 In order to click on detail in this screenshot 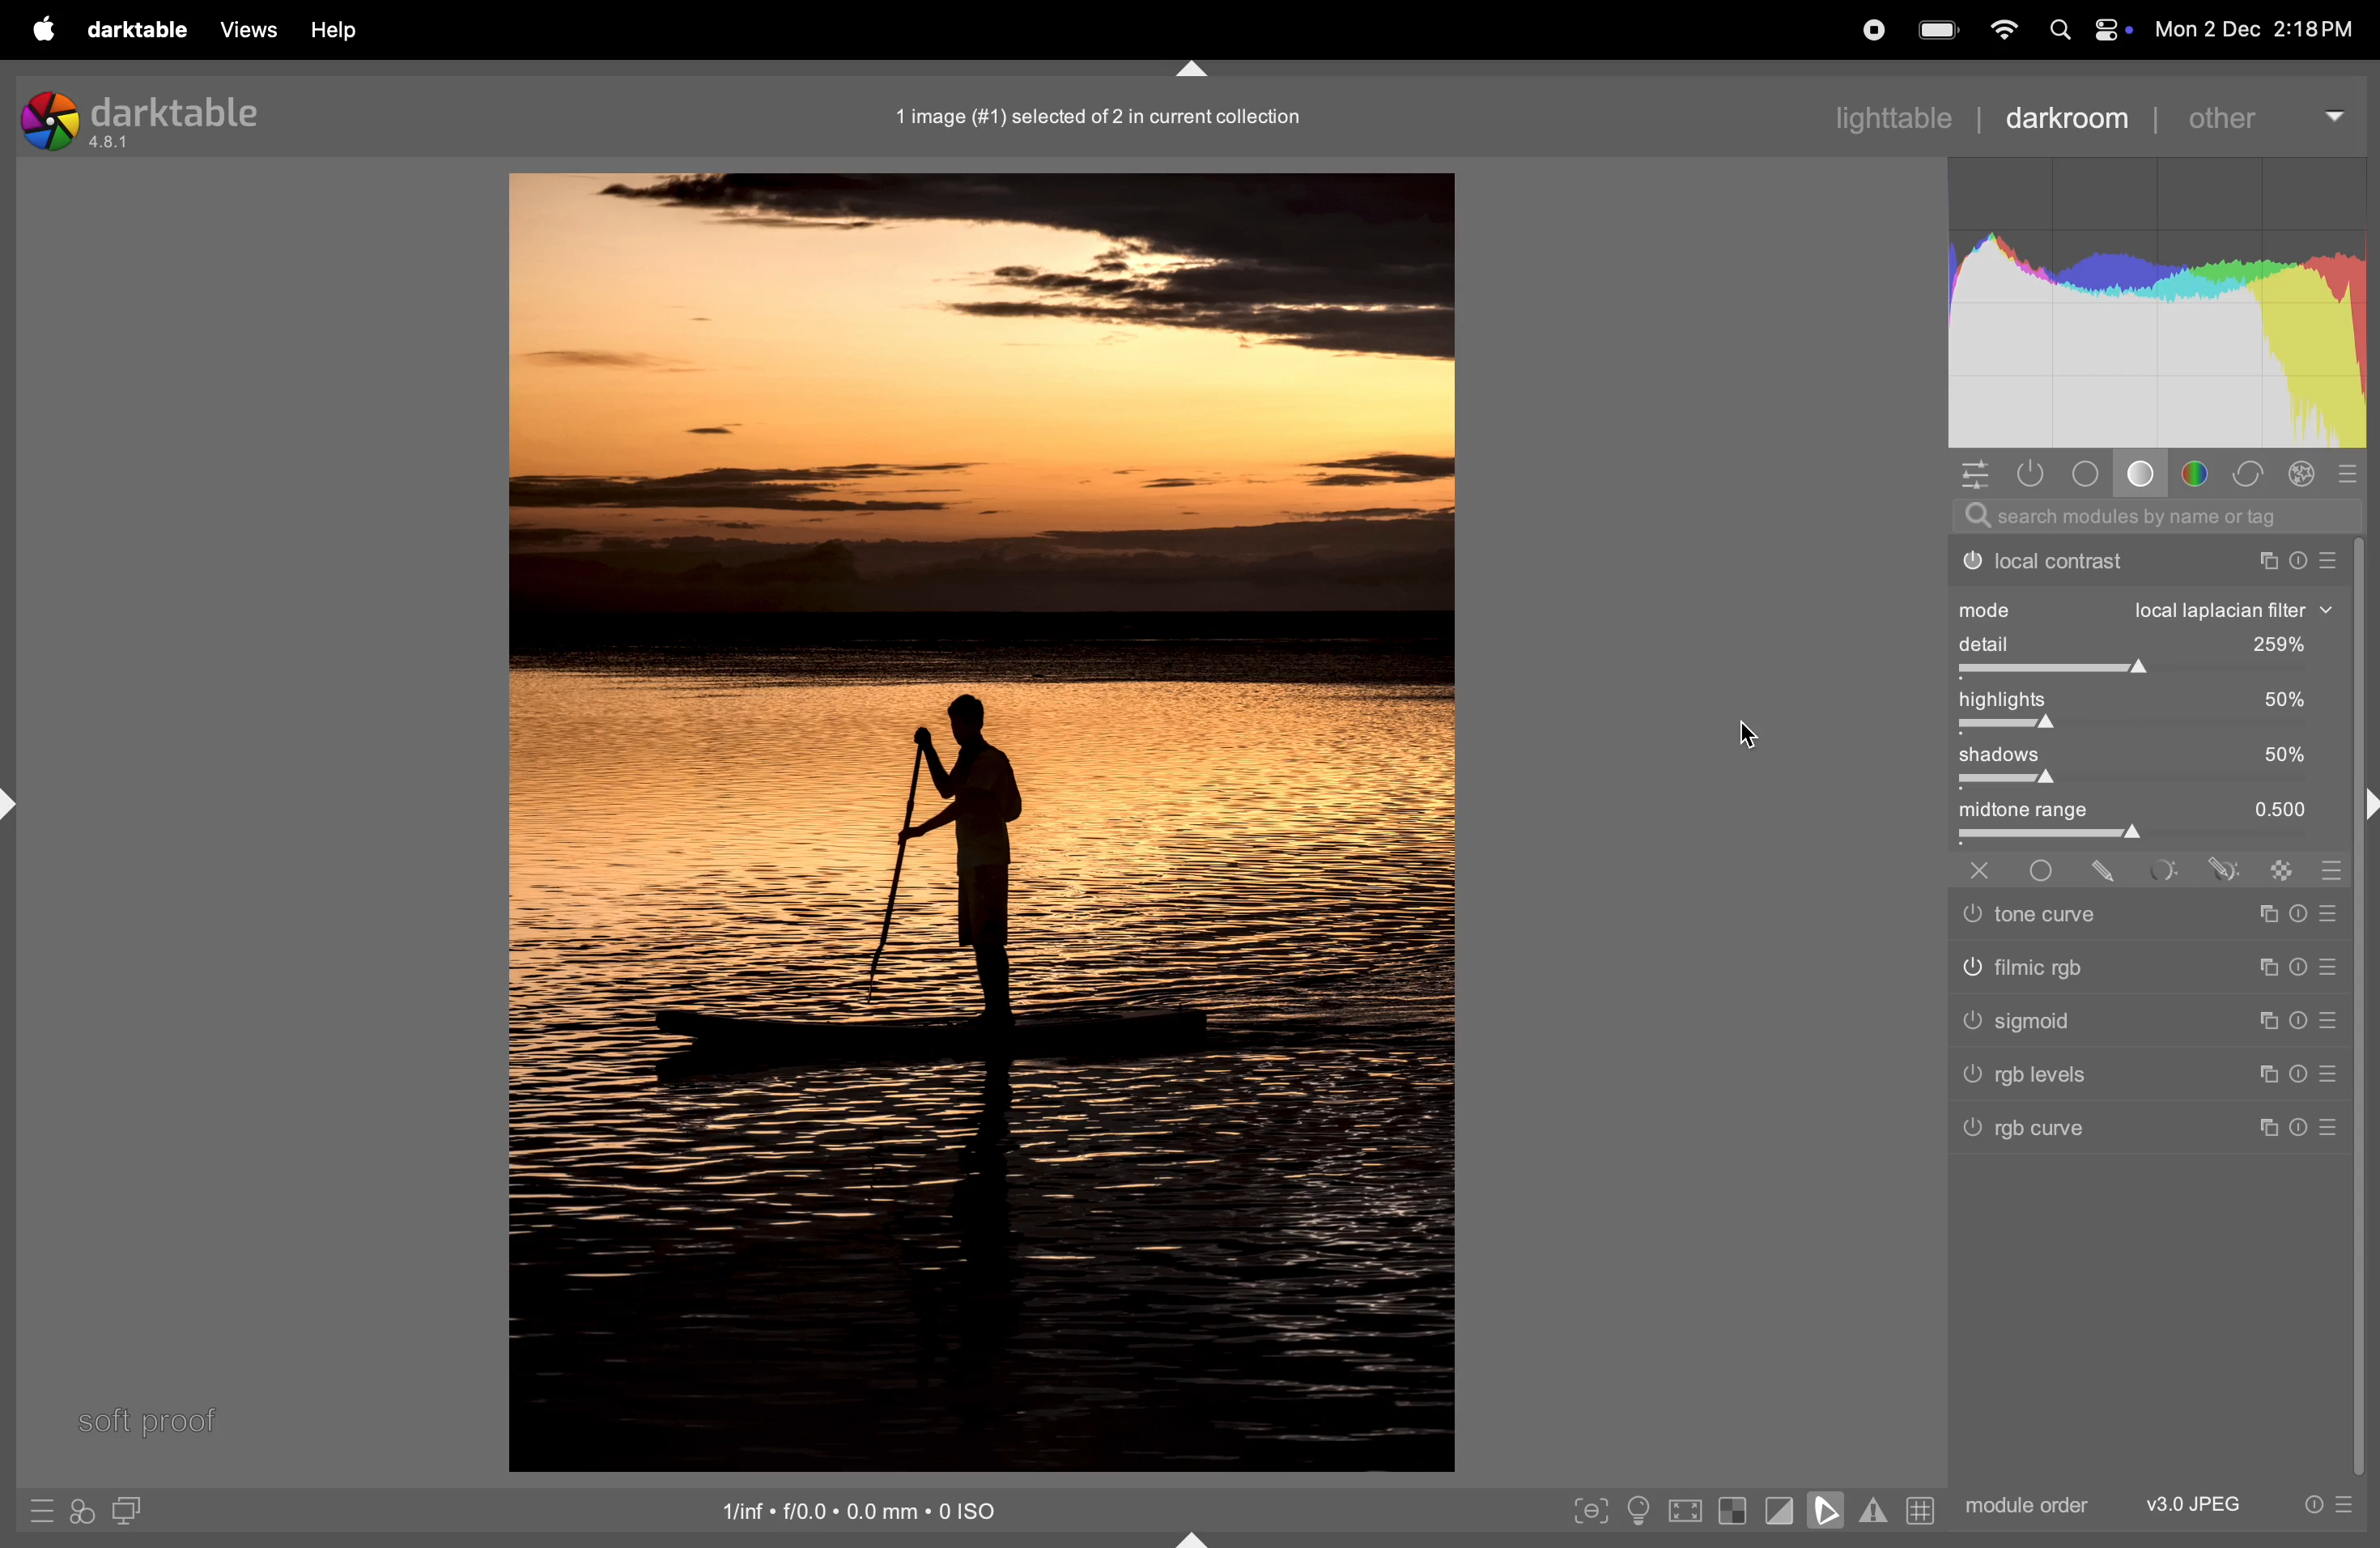, I will do `click(2143, 642)`.